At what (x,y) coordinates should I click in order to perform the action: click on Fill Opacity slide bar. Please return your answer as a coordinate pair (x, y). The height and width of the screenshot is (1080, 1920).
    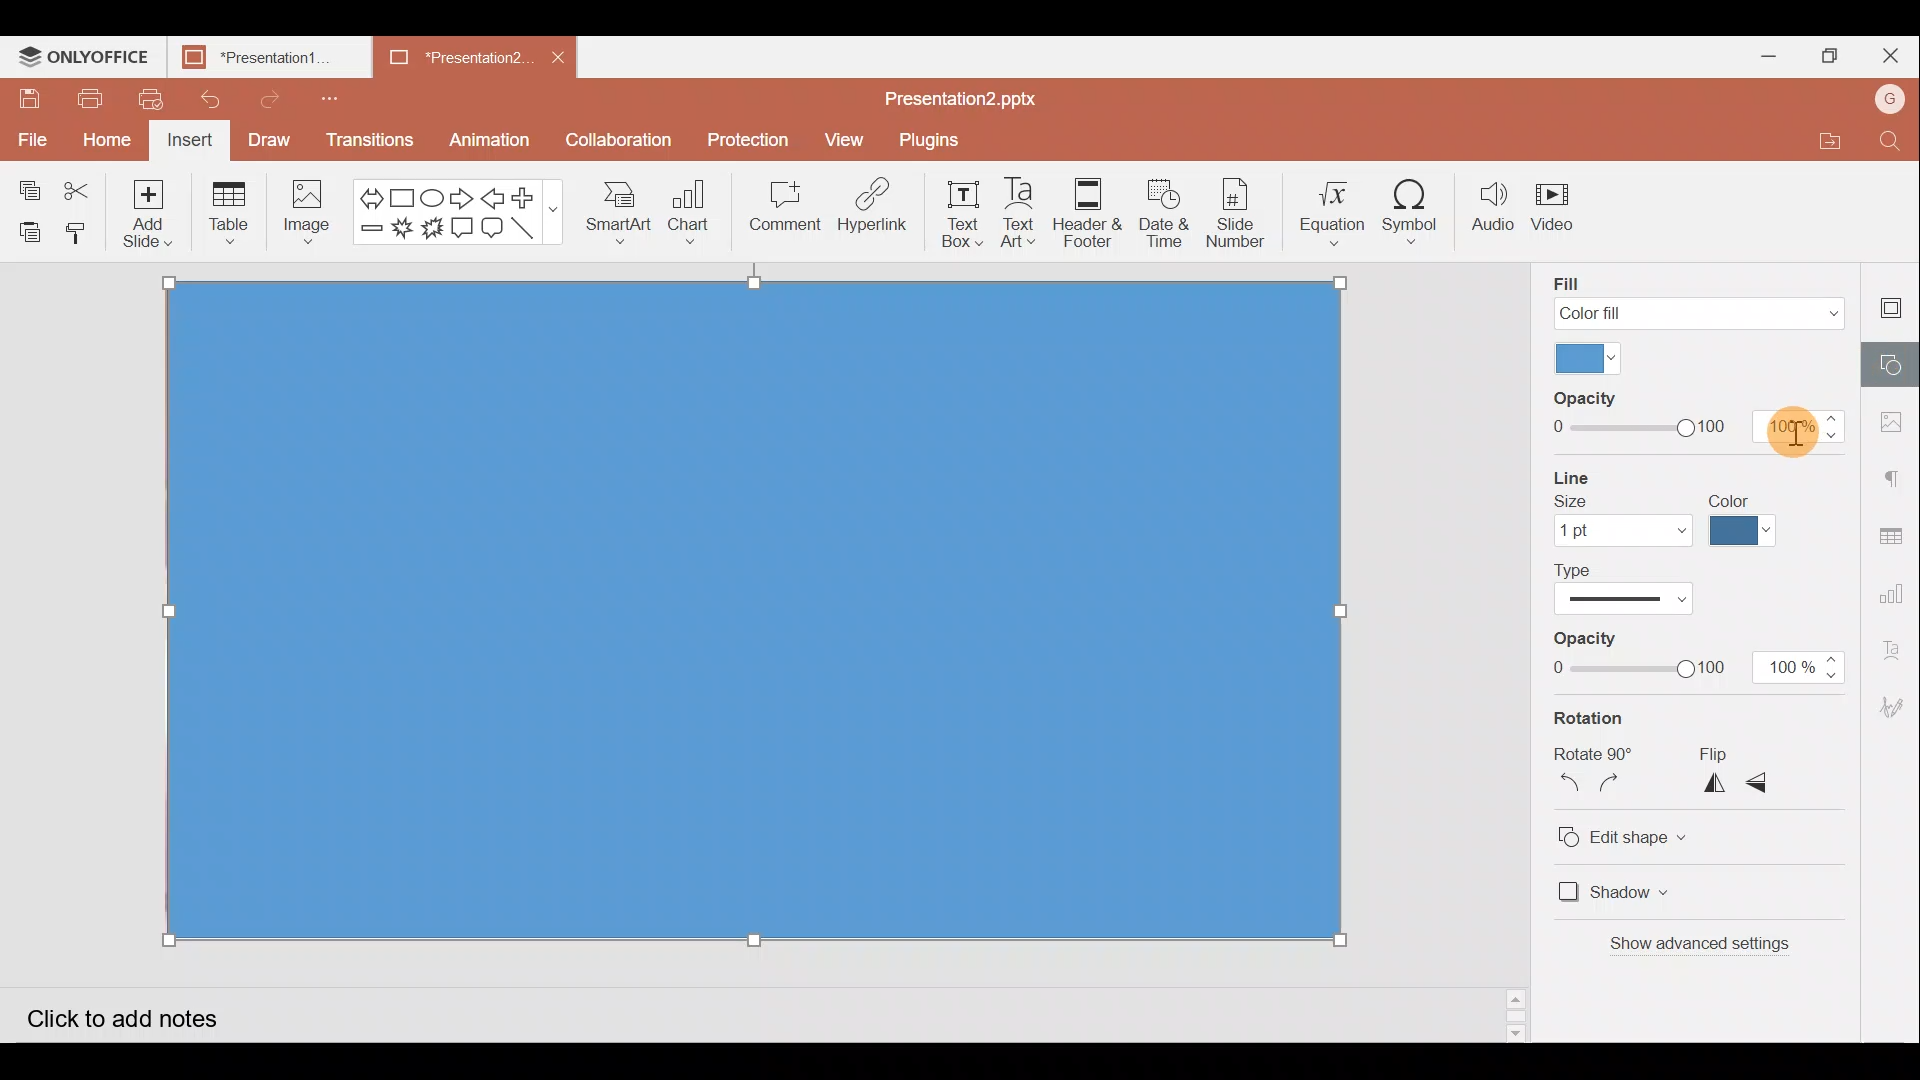
    Looking at the image, I should click on (1637, 415).